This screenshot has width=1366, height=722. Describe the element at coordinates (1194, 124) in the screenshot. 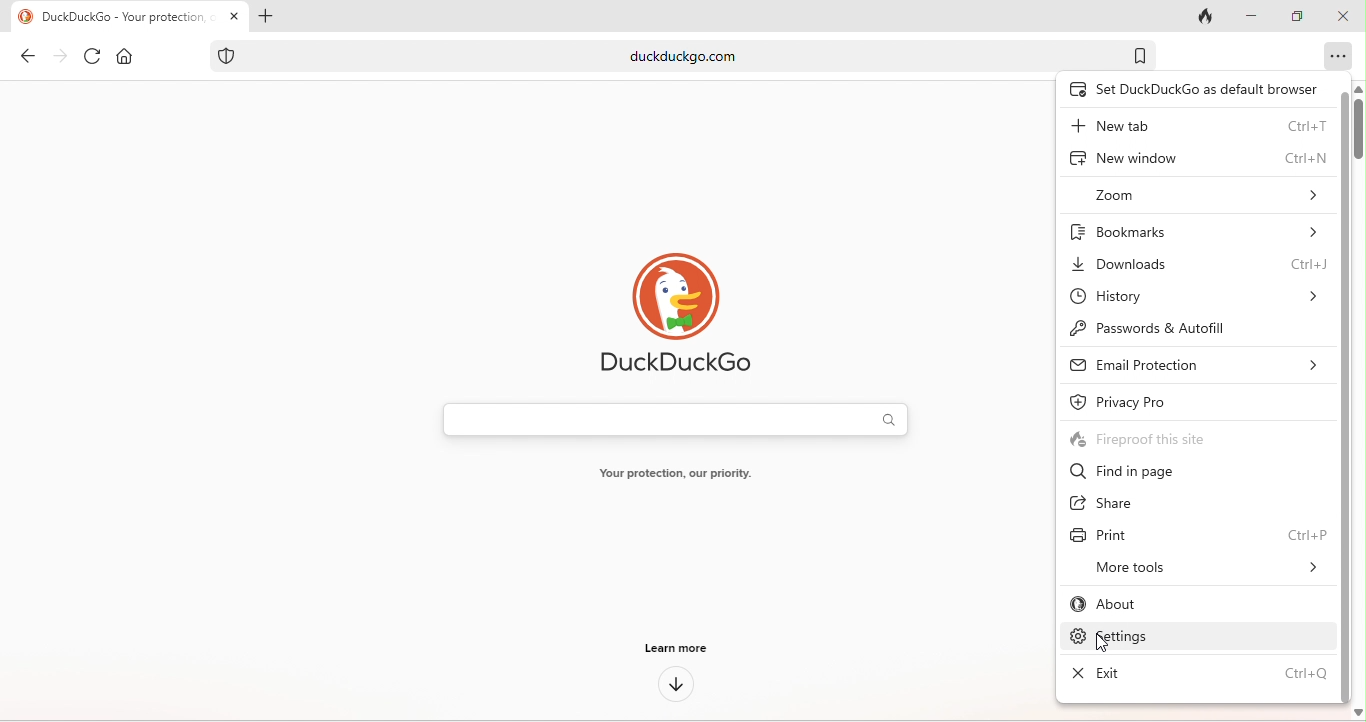

I see `new tab` at that location.